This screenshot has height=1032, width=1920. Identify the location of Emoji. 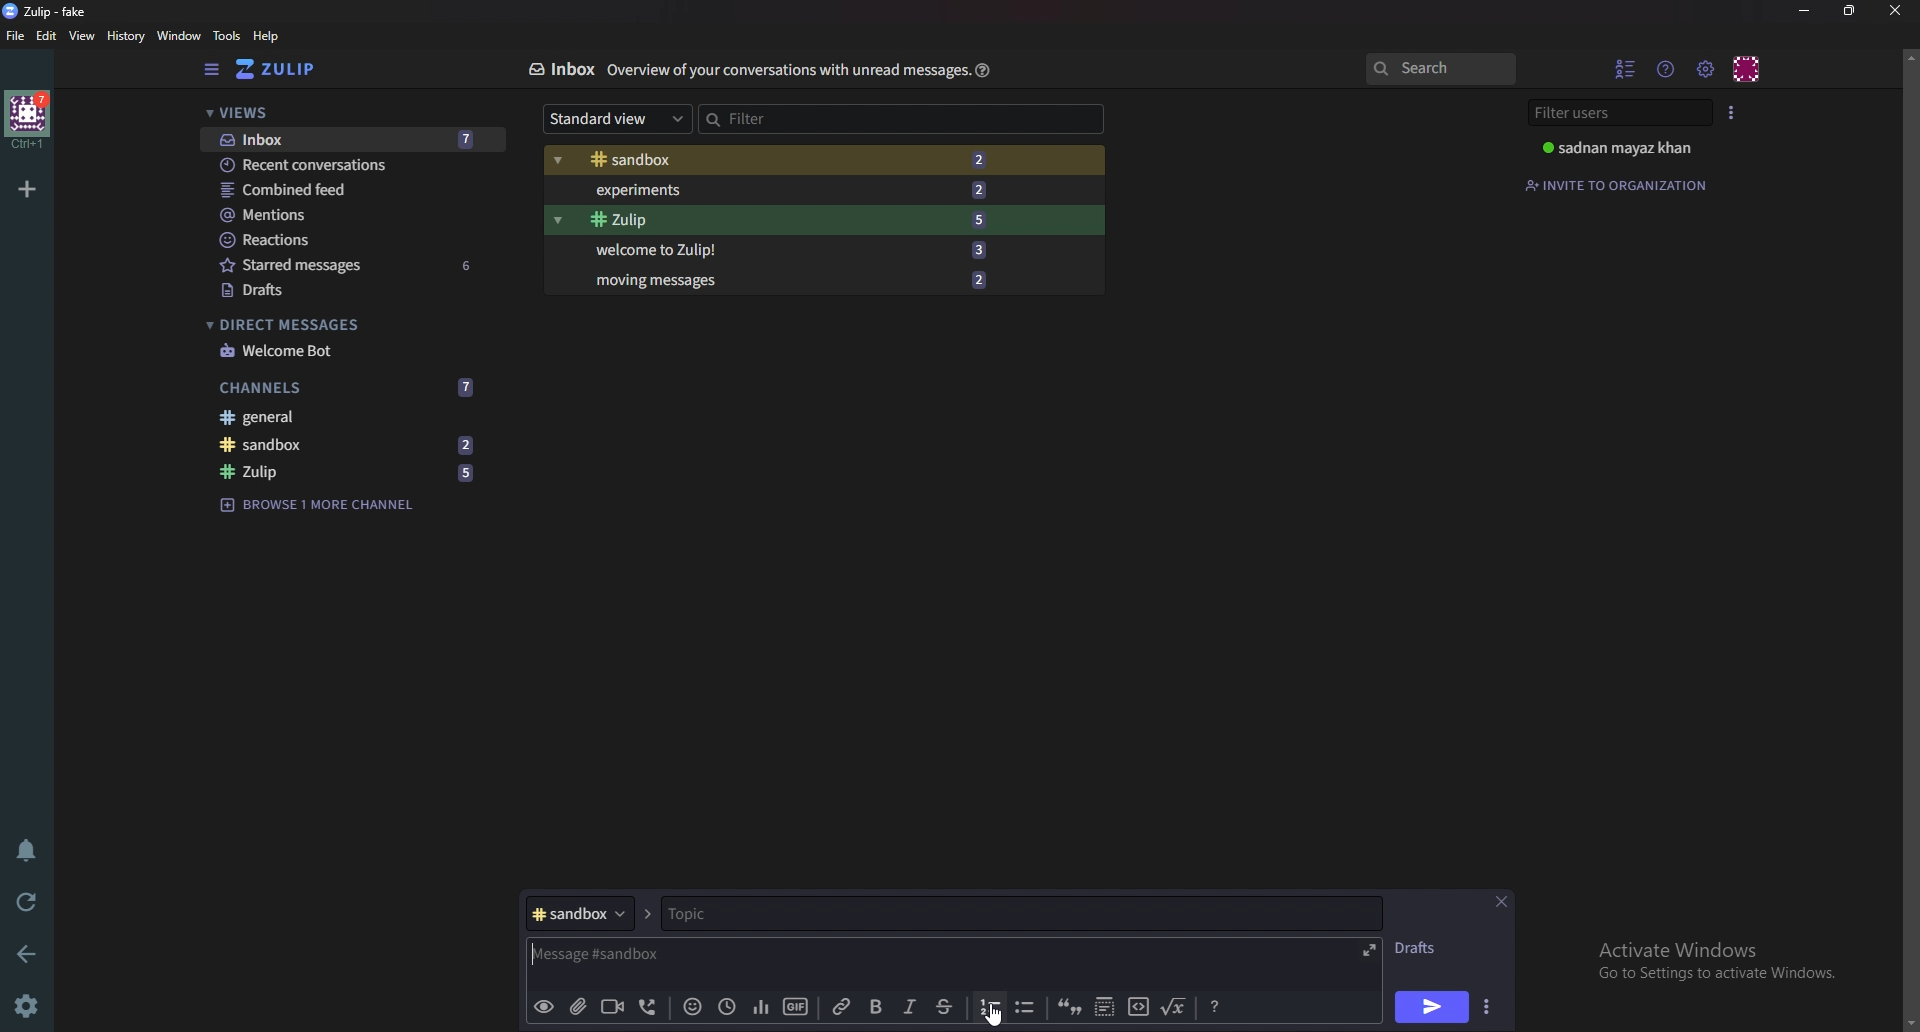
(689, 1008).